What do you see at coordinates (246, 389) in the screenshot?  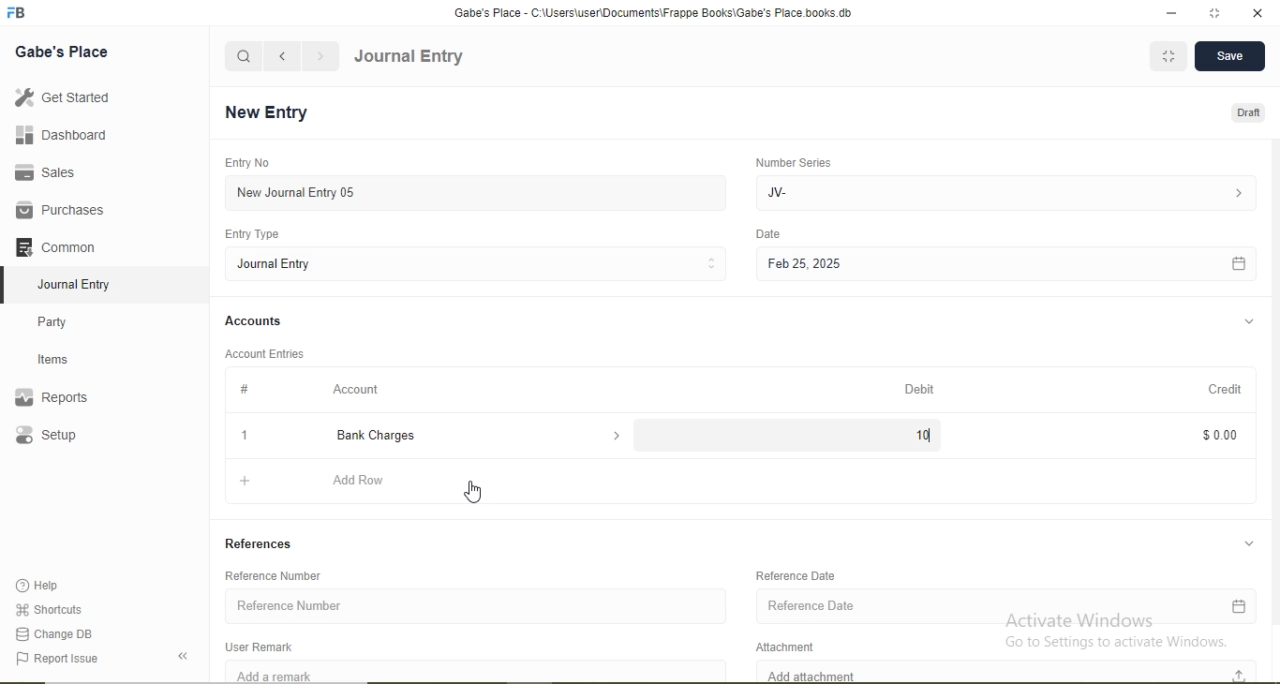 I see `#` at bounding box center [246, 389].